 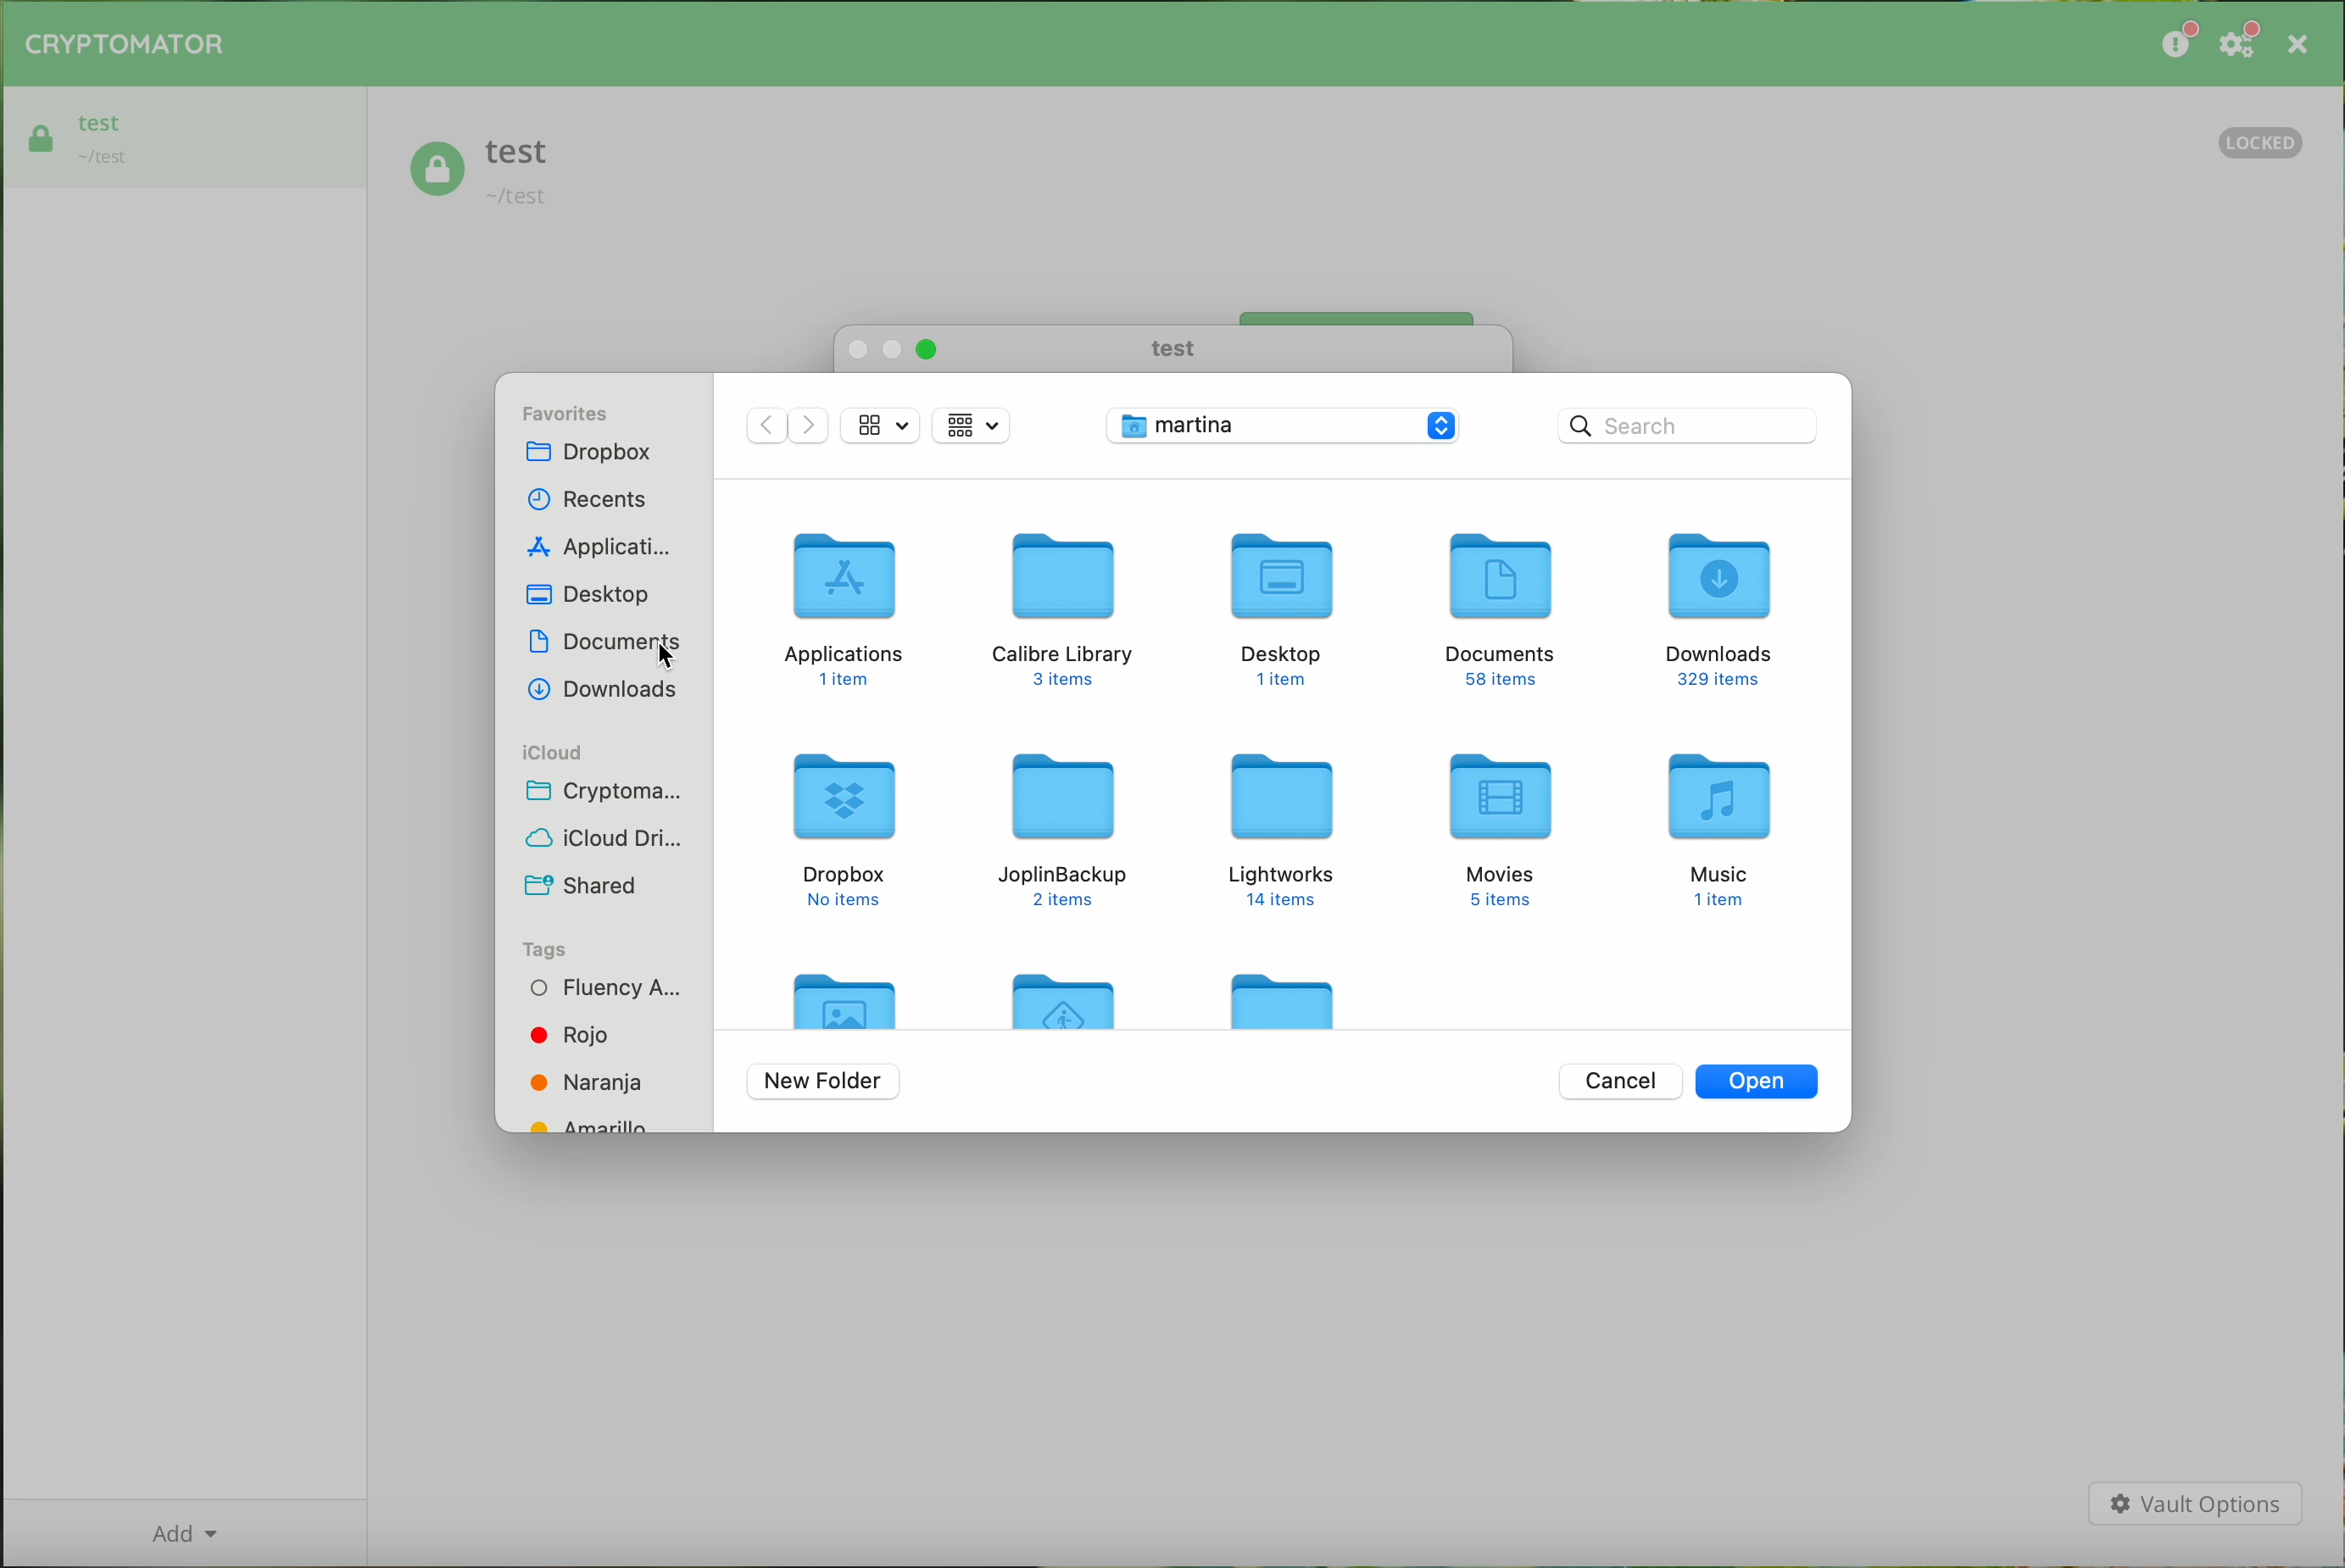 I want to click on donate, so click(x=2176, y=43).